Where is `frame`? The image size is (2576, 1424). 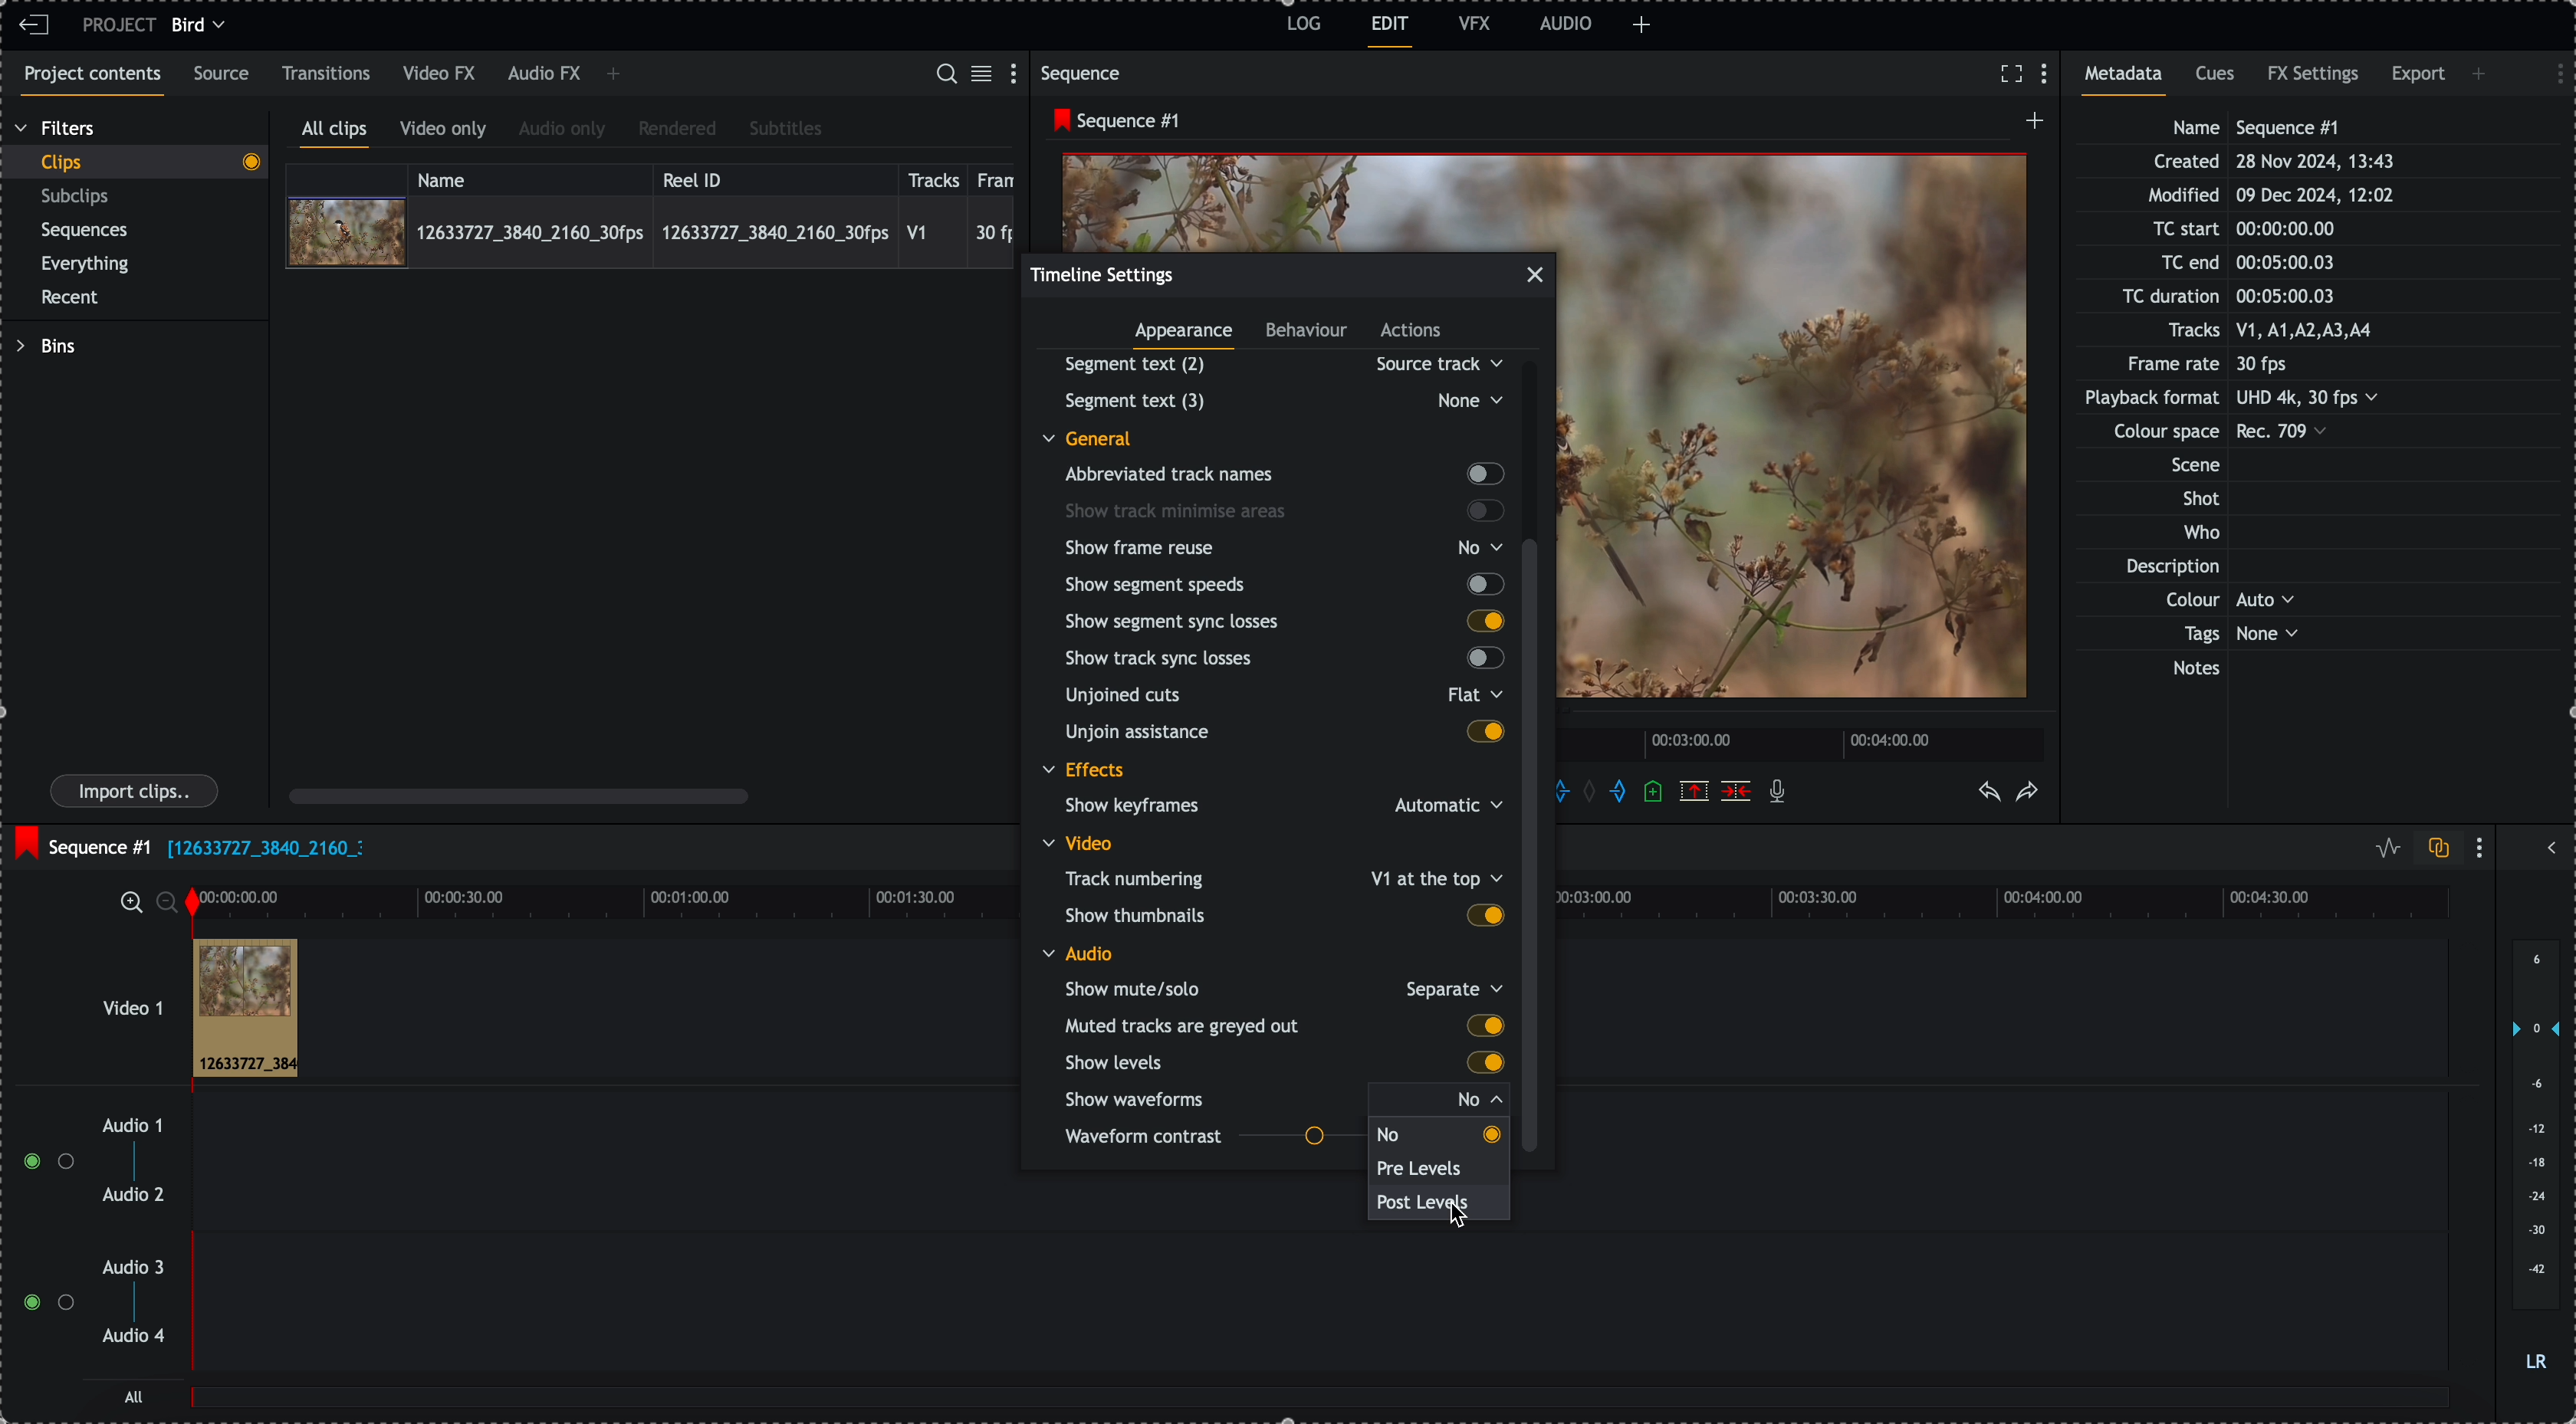
frame is located at coordinates (1000, 177).